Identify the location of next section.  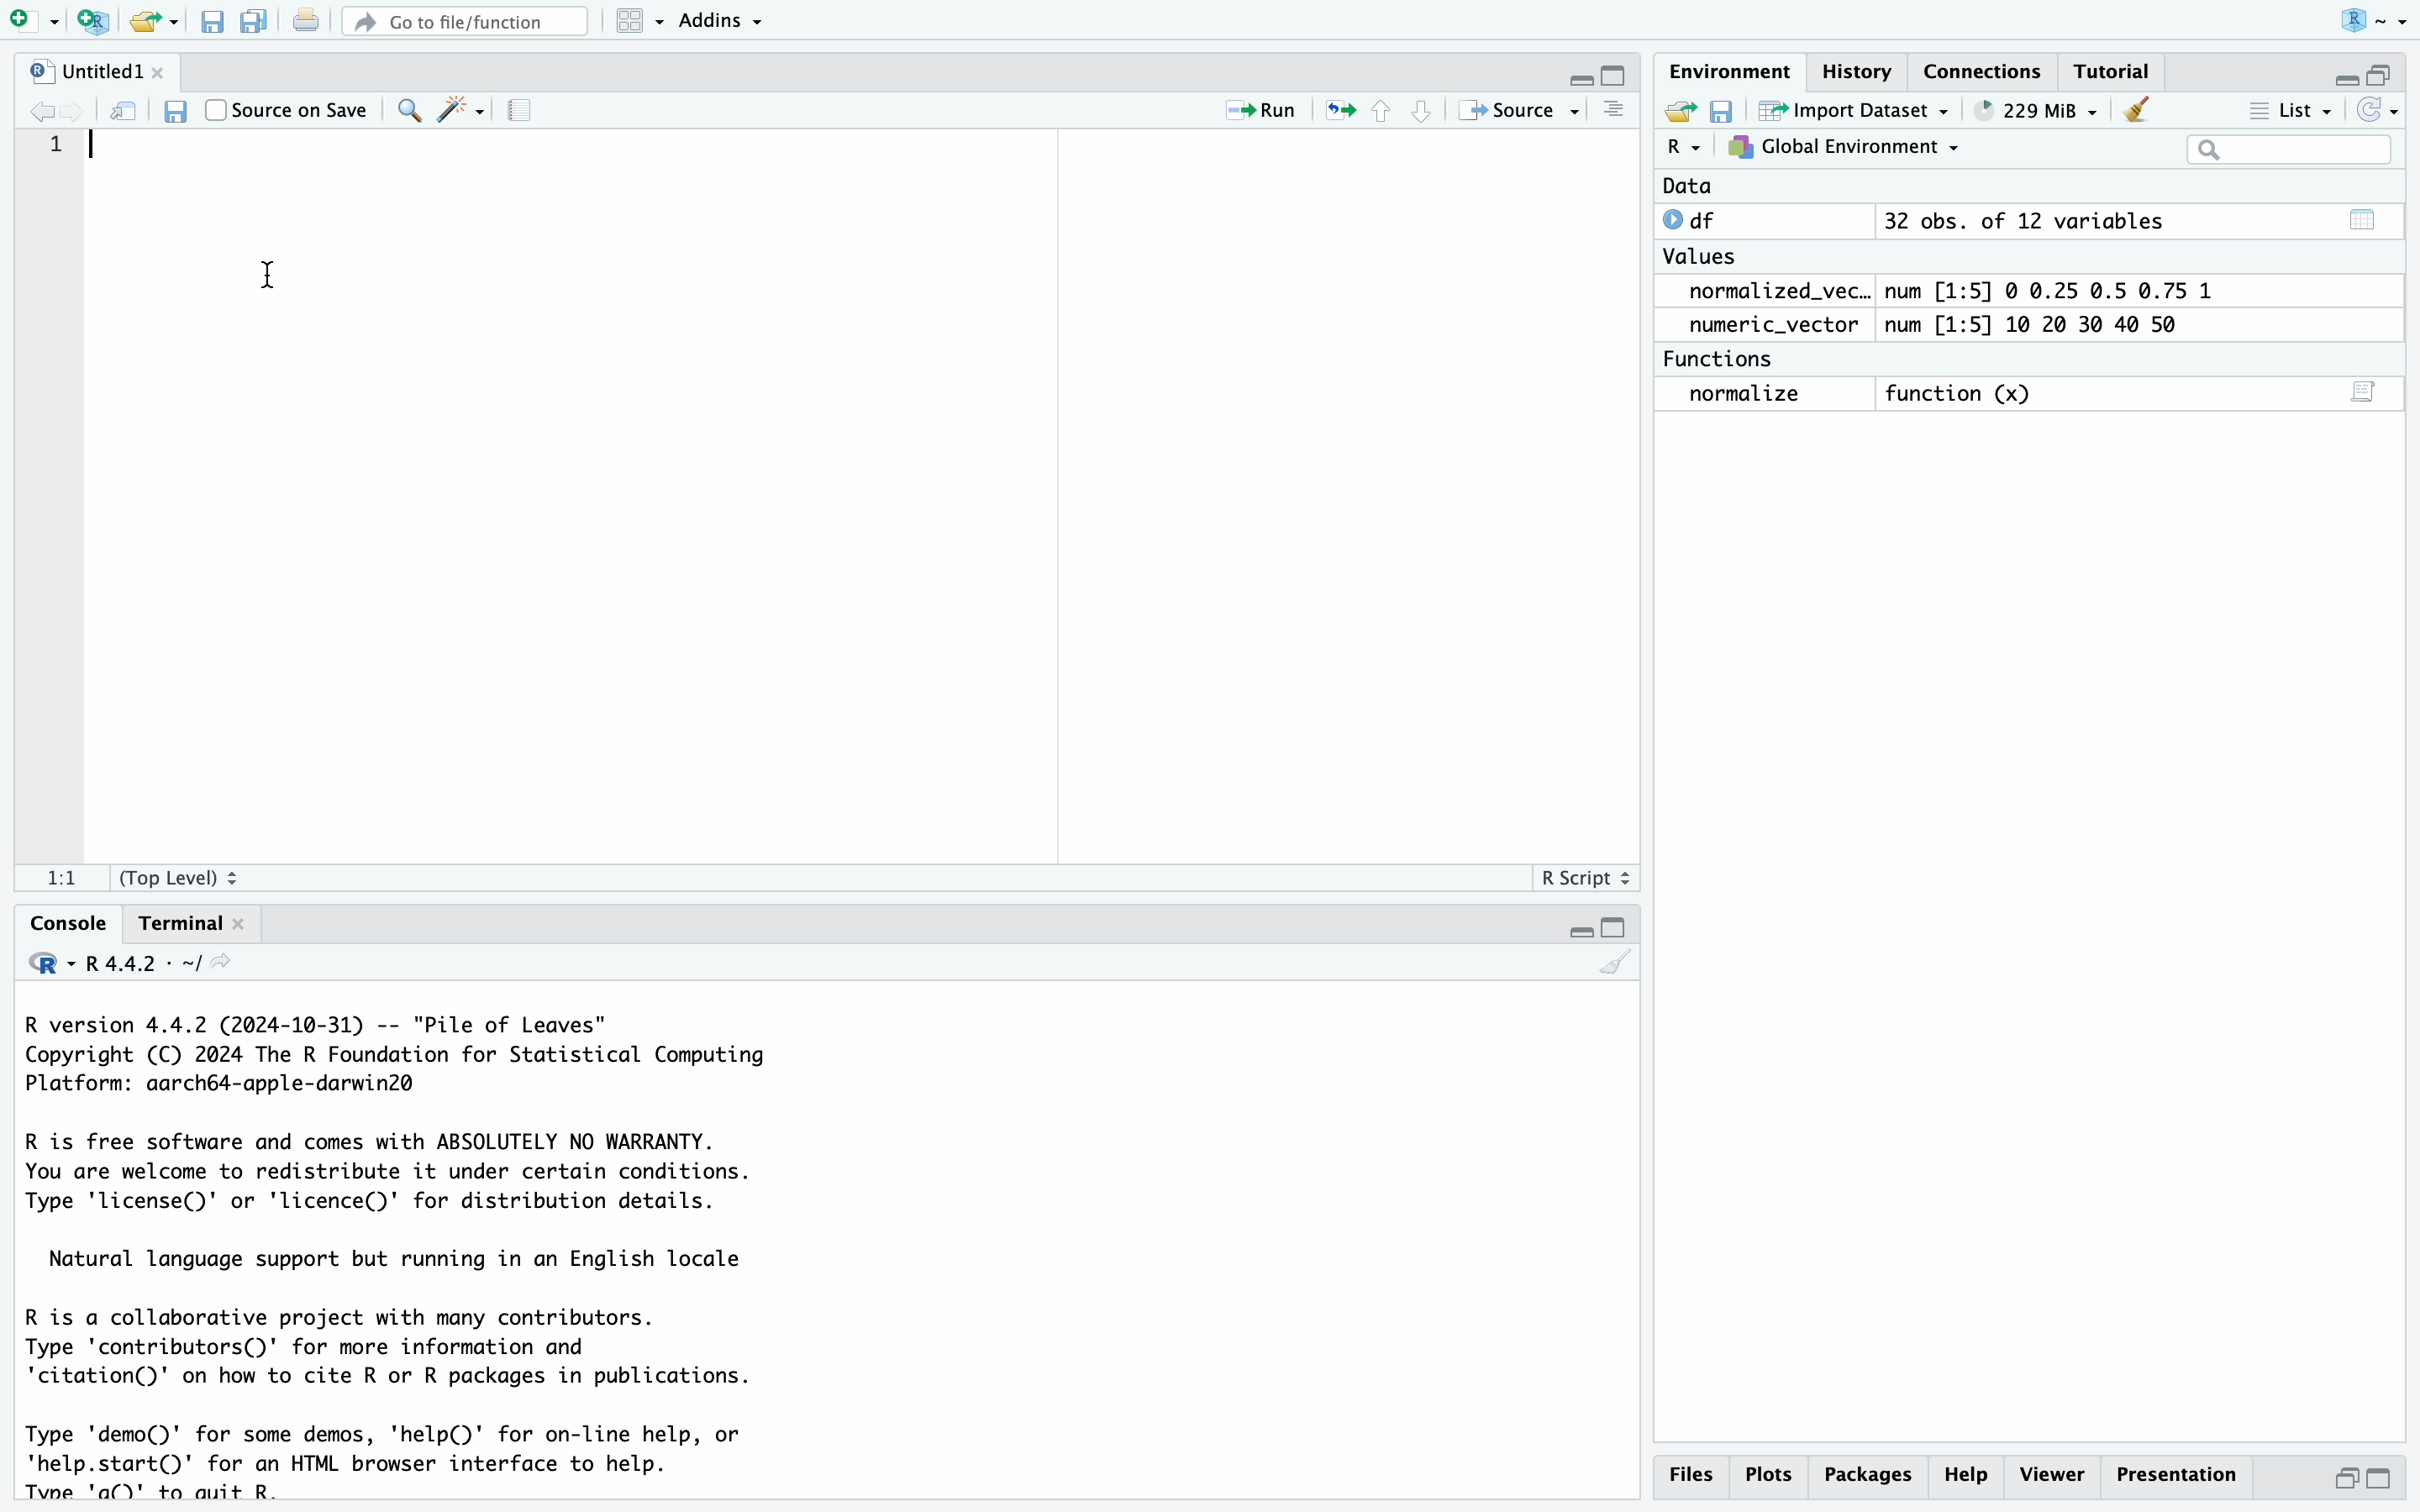
(1426, 114).